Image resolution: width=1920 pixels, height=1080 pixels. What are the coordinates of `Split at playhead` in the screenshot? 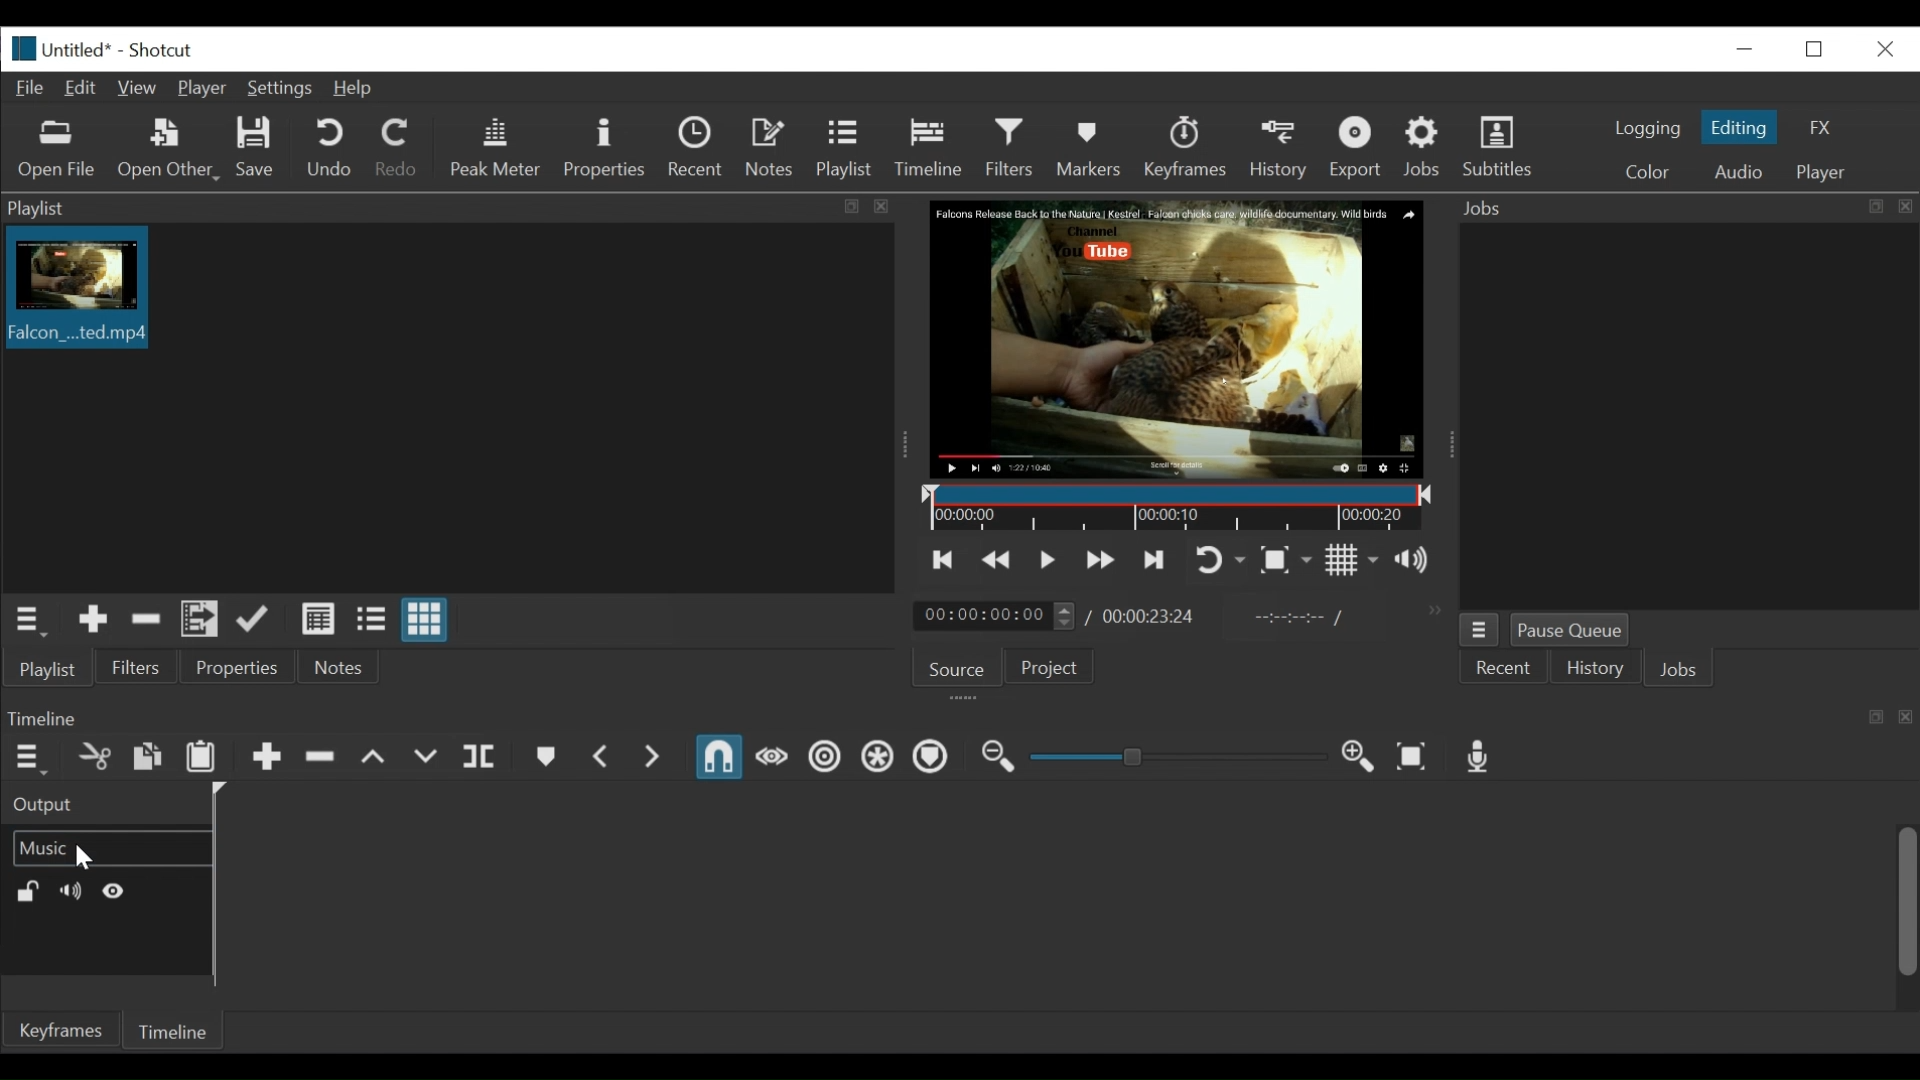 It's located at (478, 757).